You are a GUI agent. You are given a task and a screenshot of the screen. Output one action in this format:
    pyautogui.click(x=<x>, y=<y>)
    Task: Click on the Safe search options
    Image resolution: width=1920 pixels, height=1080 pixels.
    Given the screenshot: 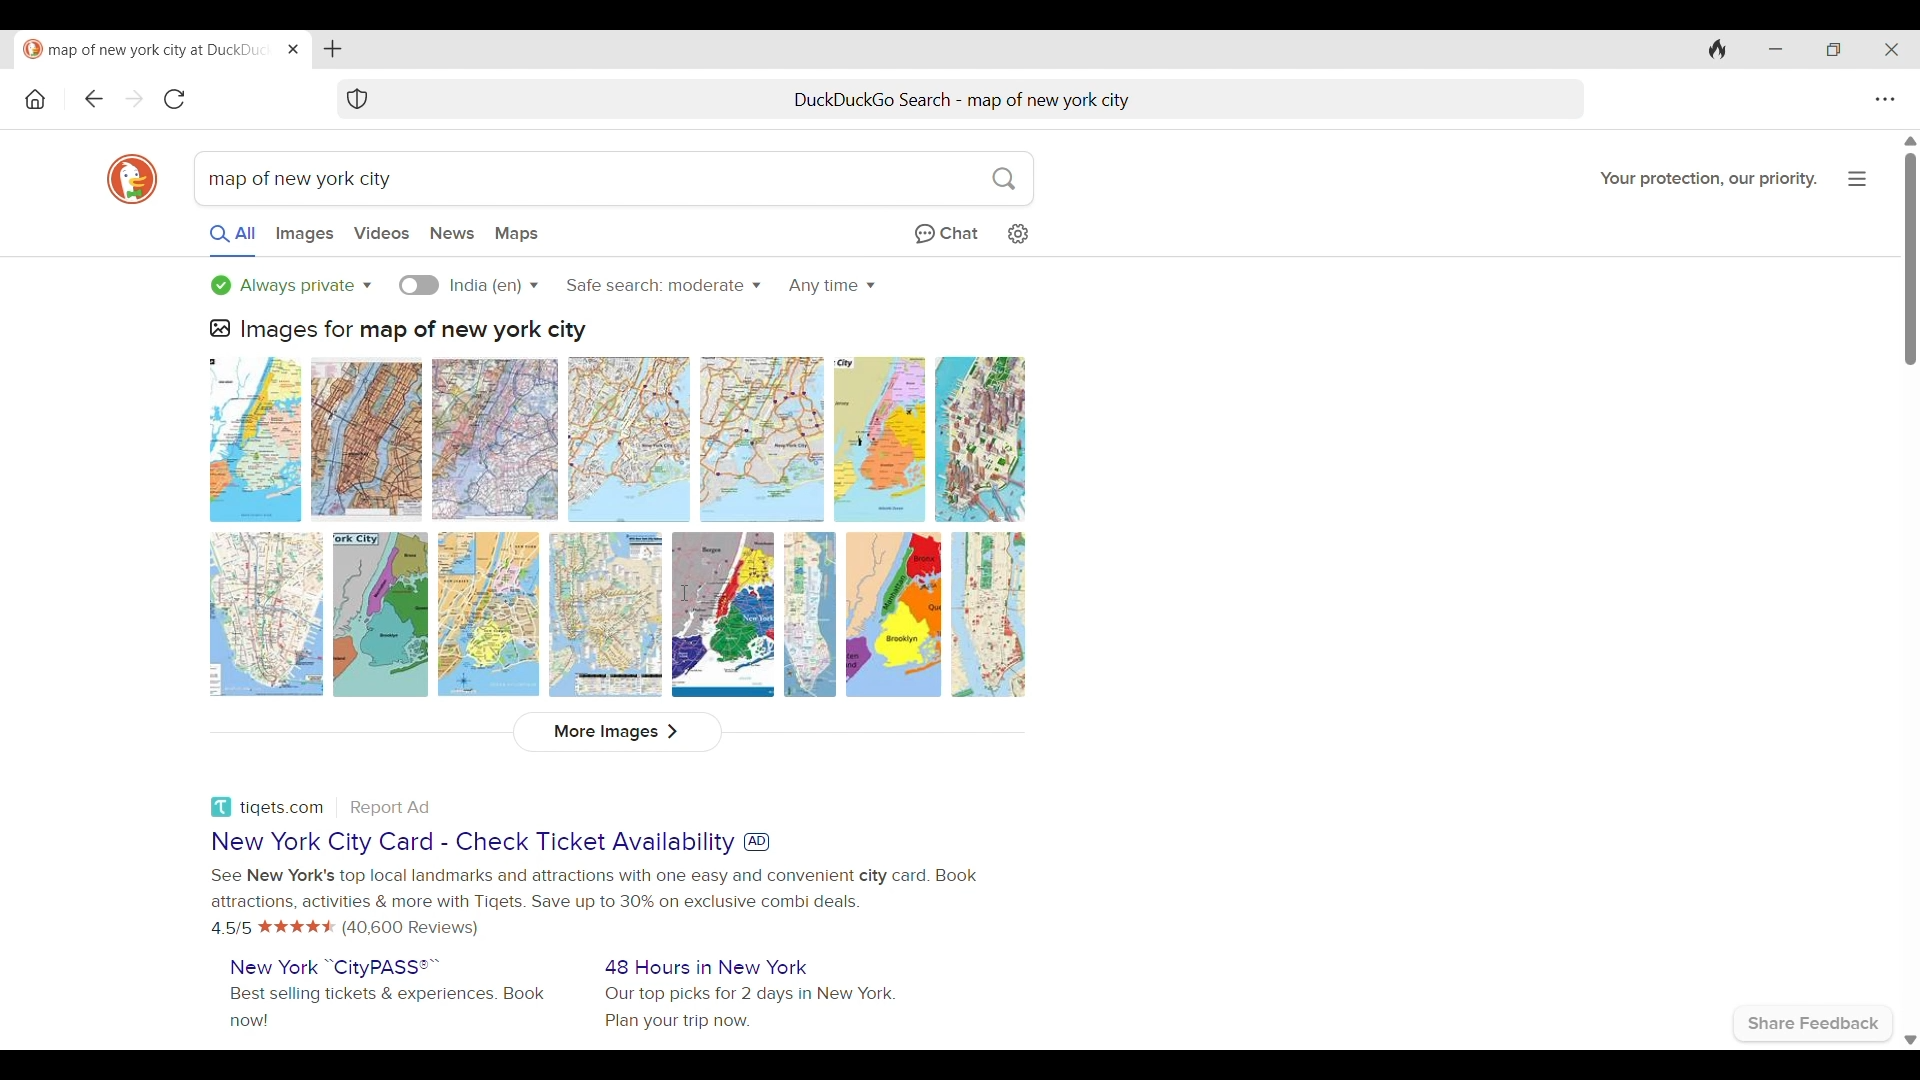 What is the action you would take?
    pyautogui.click(x=662, y=284)
    